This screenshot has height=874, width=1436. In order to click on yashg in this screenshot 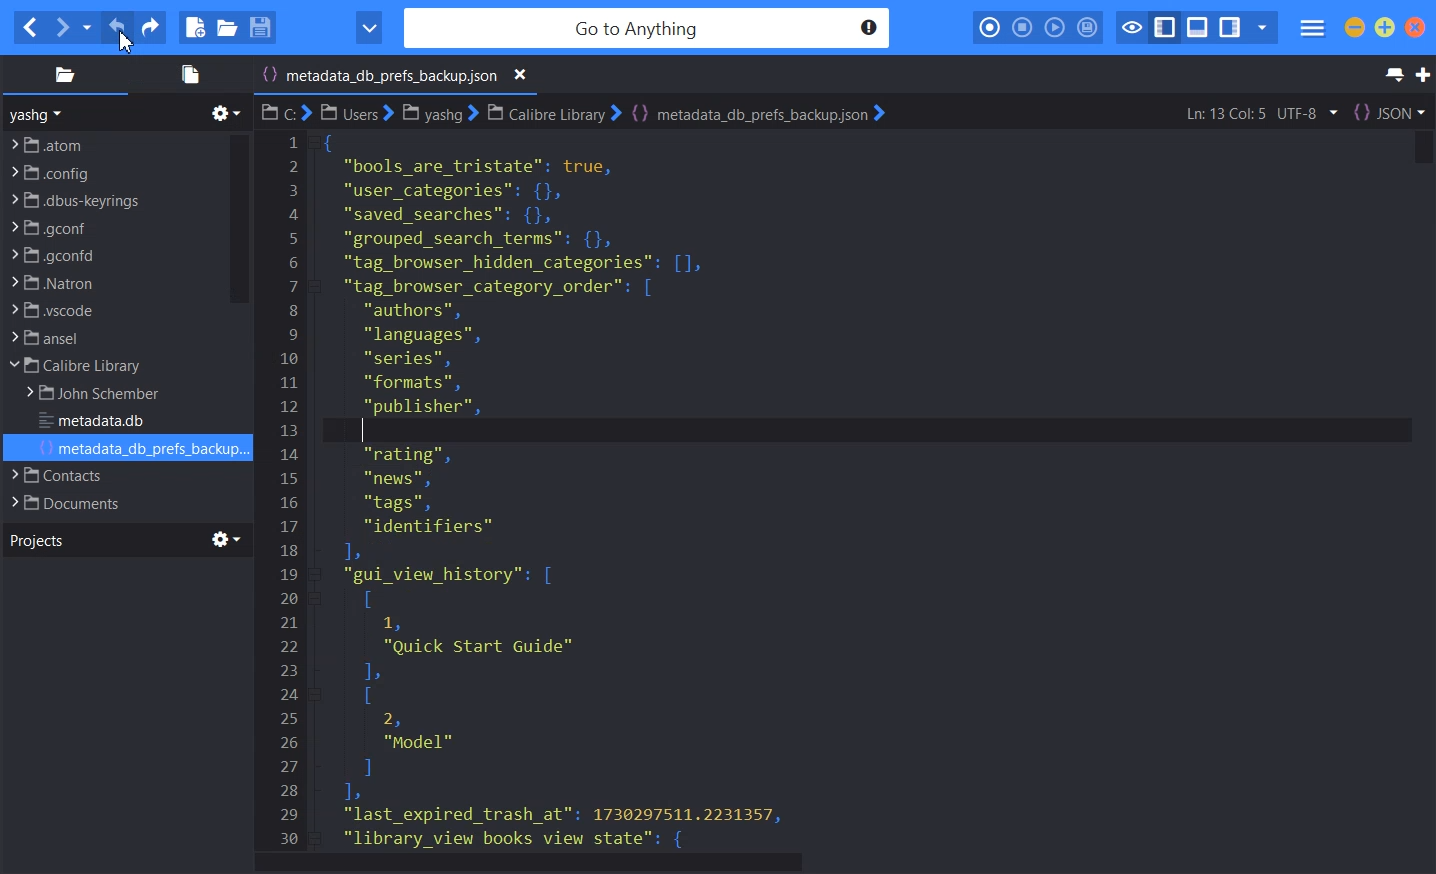, I will do `click(39, 114)`.